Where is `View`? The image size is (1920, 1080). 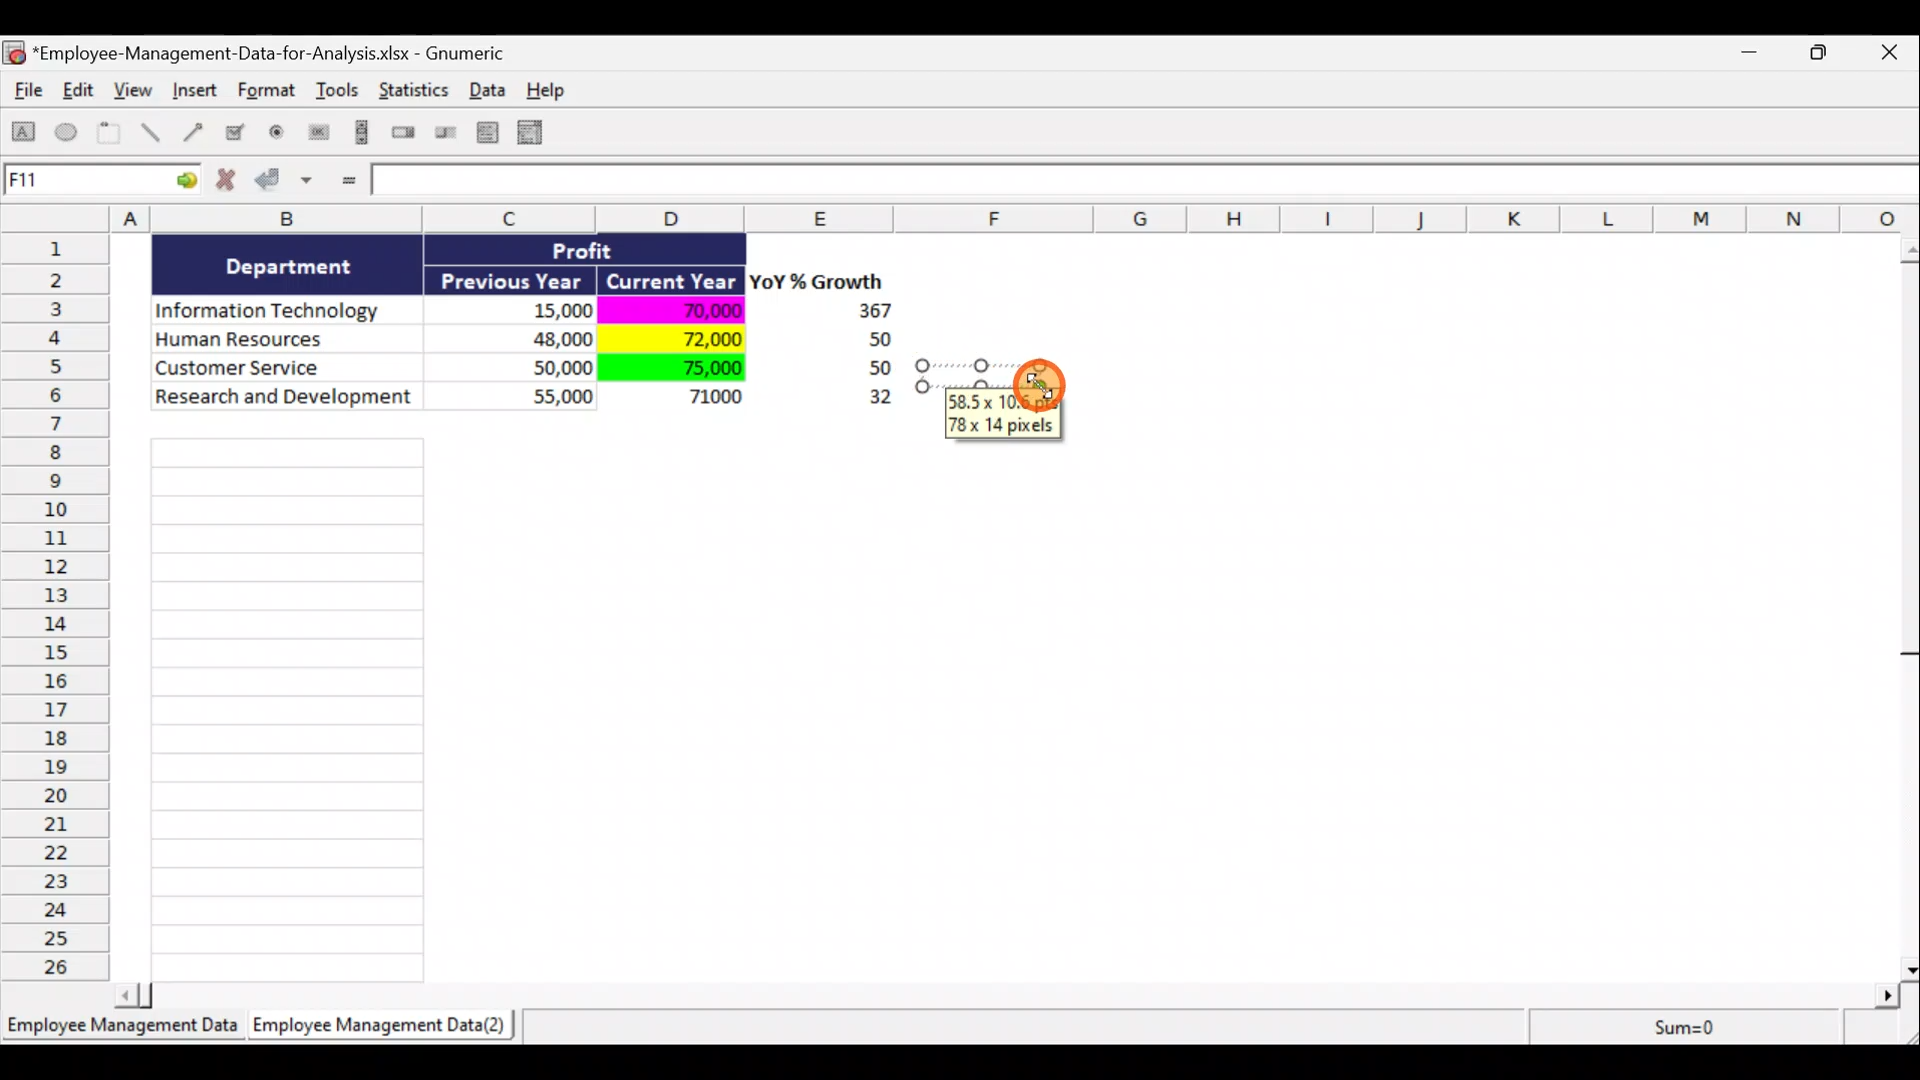 View is located at coordinates (136, 90).